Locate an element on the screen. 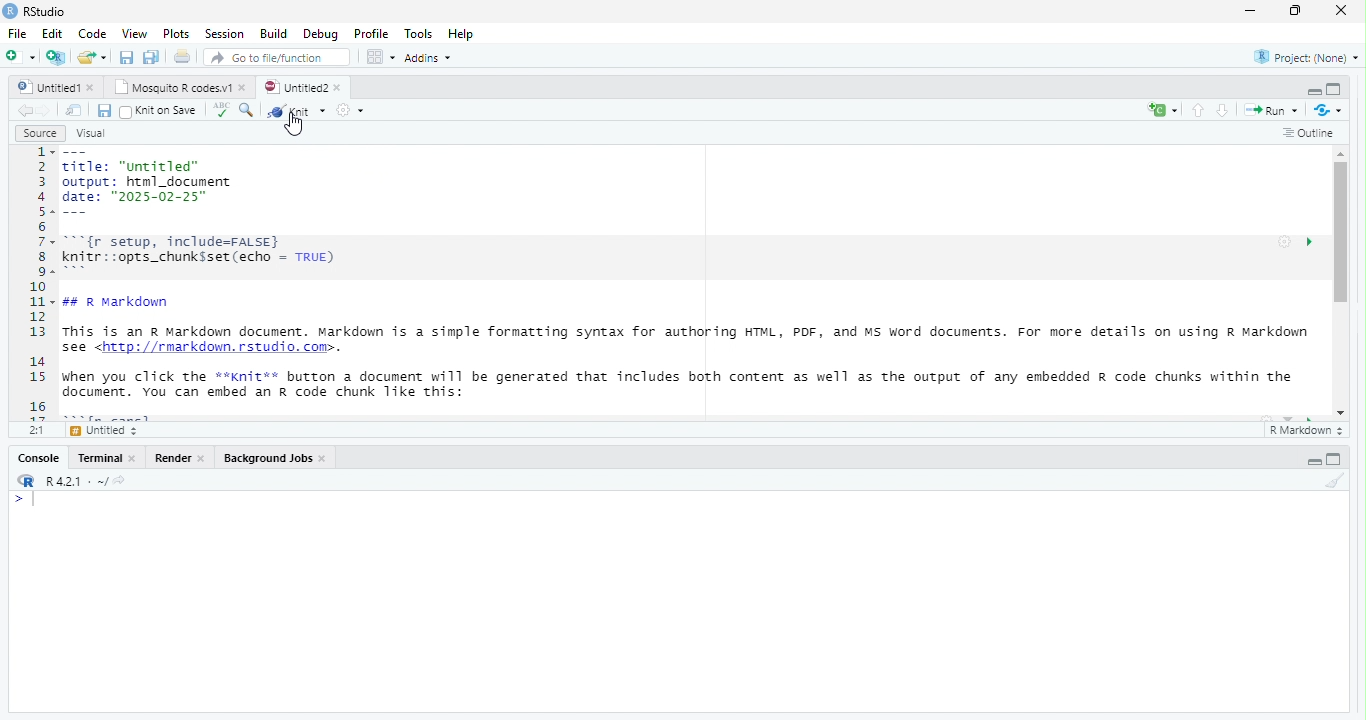 This screenshot has width=1366, height=720. insights is located at coordinates (1310, 242).